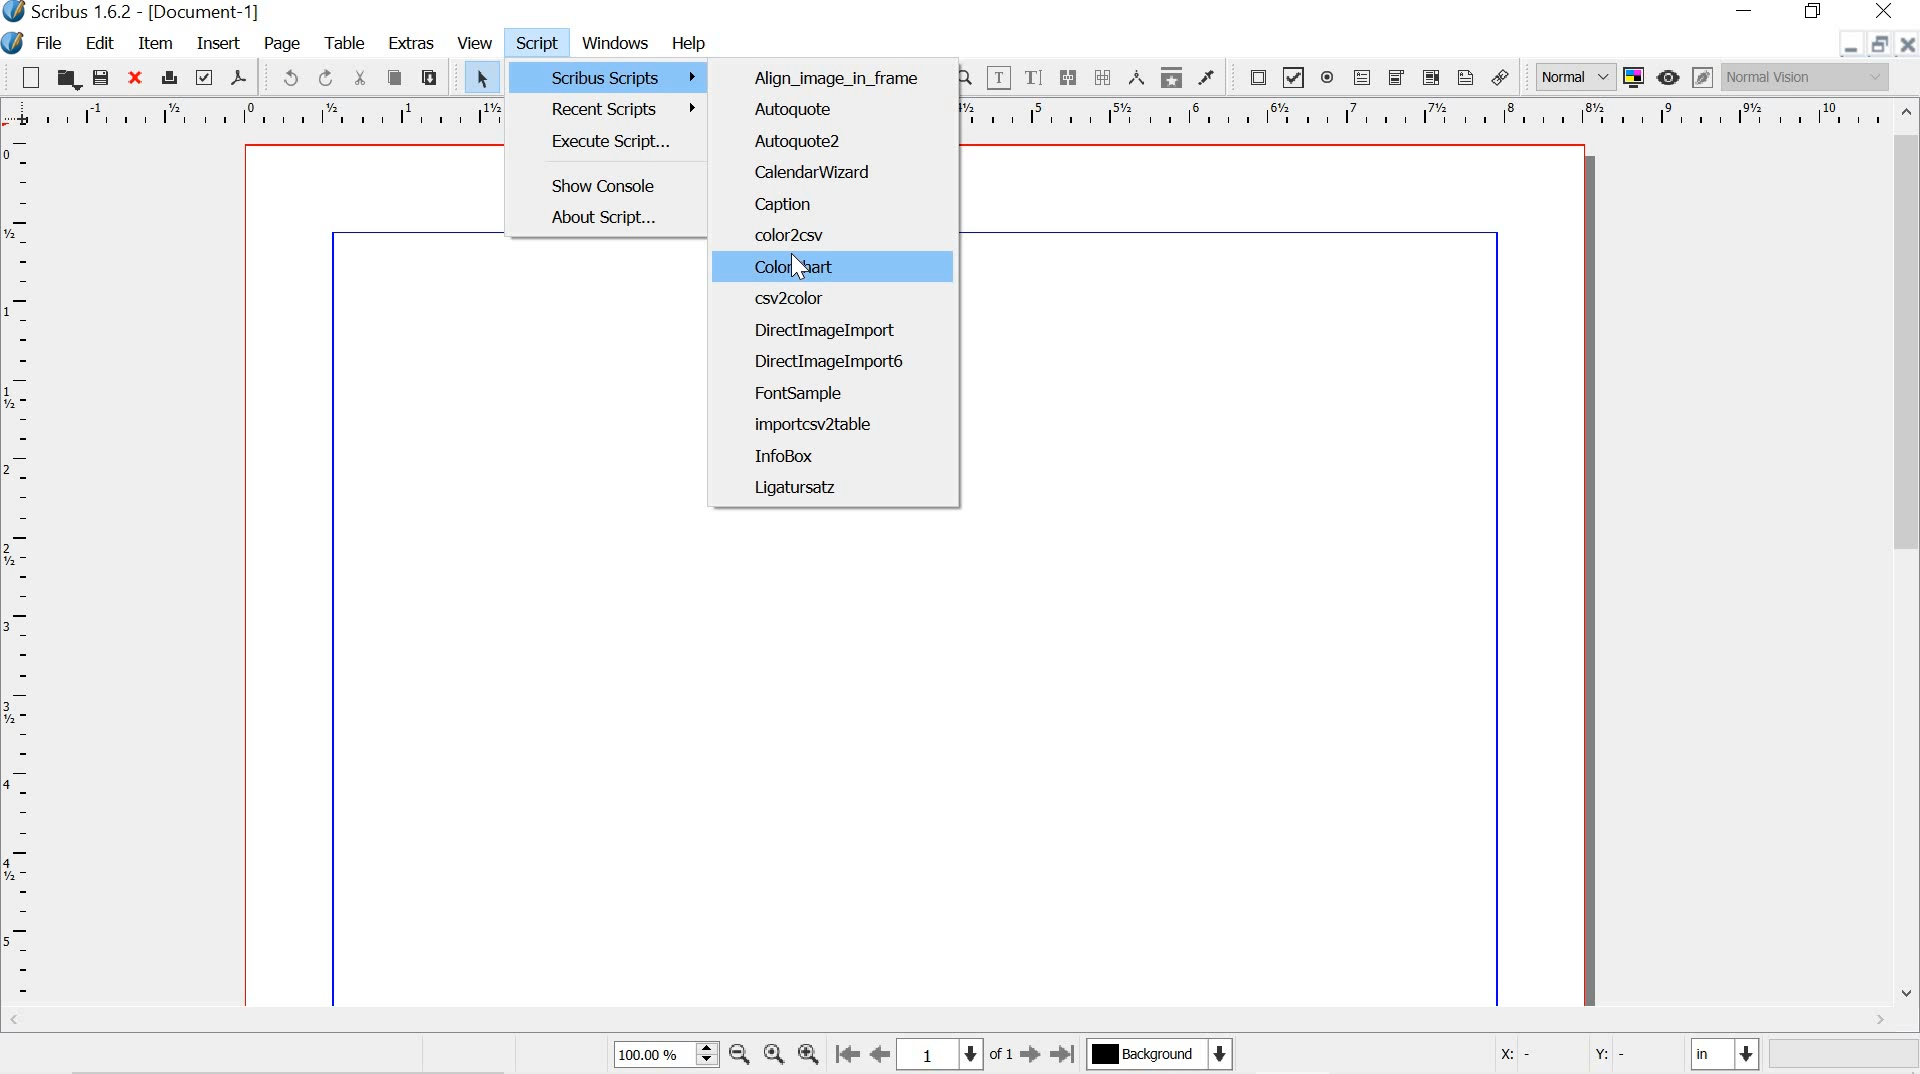 Image resolution: width=1920 pixels, height=1074 pixels. What do you see at coordinates (622, 144) in the screenshot?
I see `execute script` at bounding box center [622, 144].